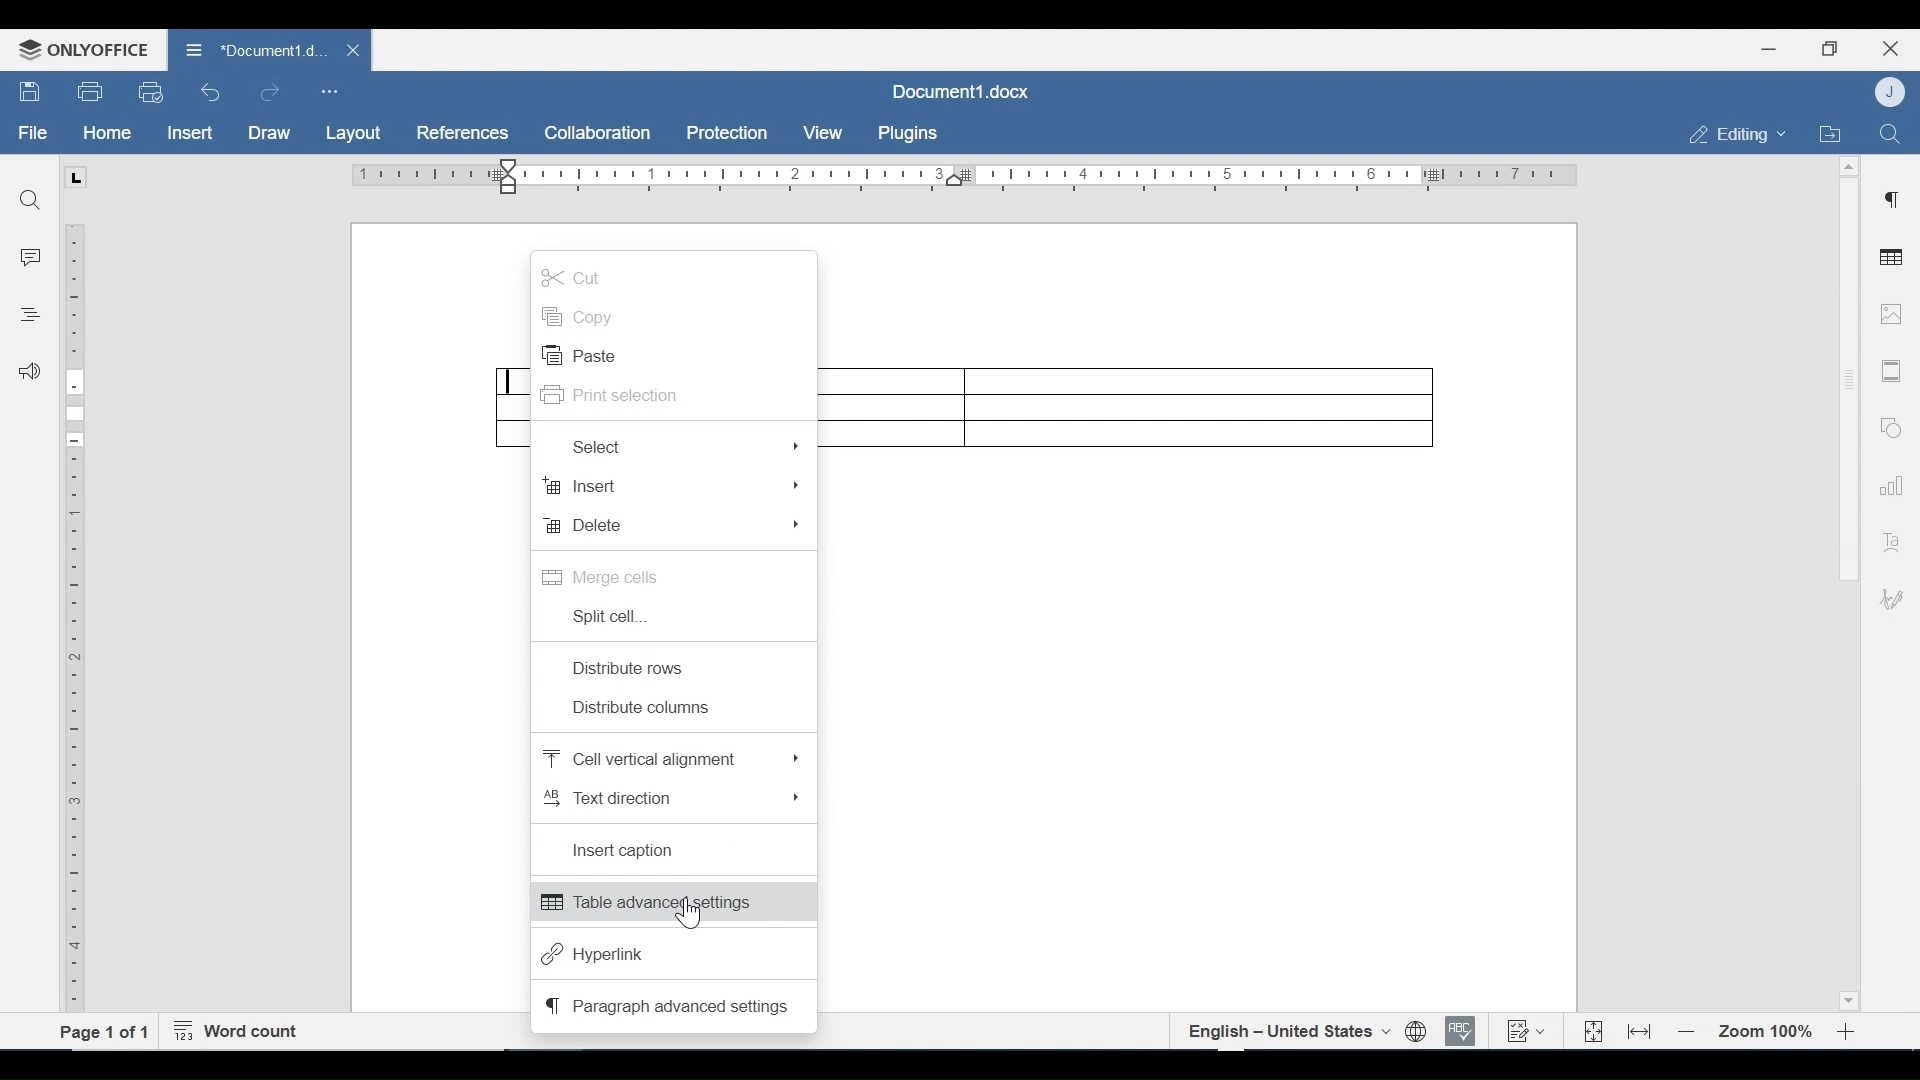  I want to click on Plugins, so click(905, 134).